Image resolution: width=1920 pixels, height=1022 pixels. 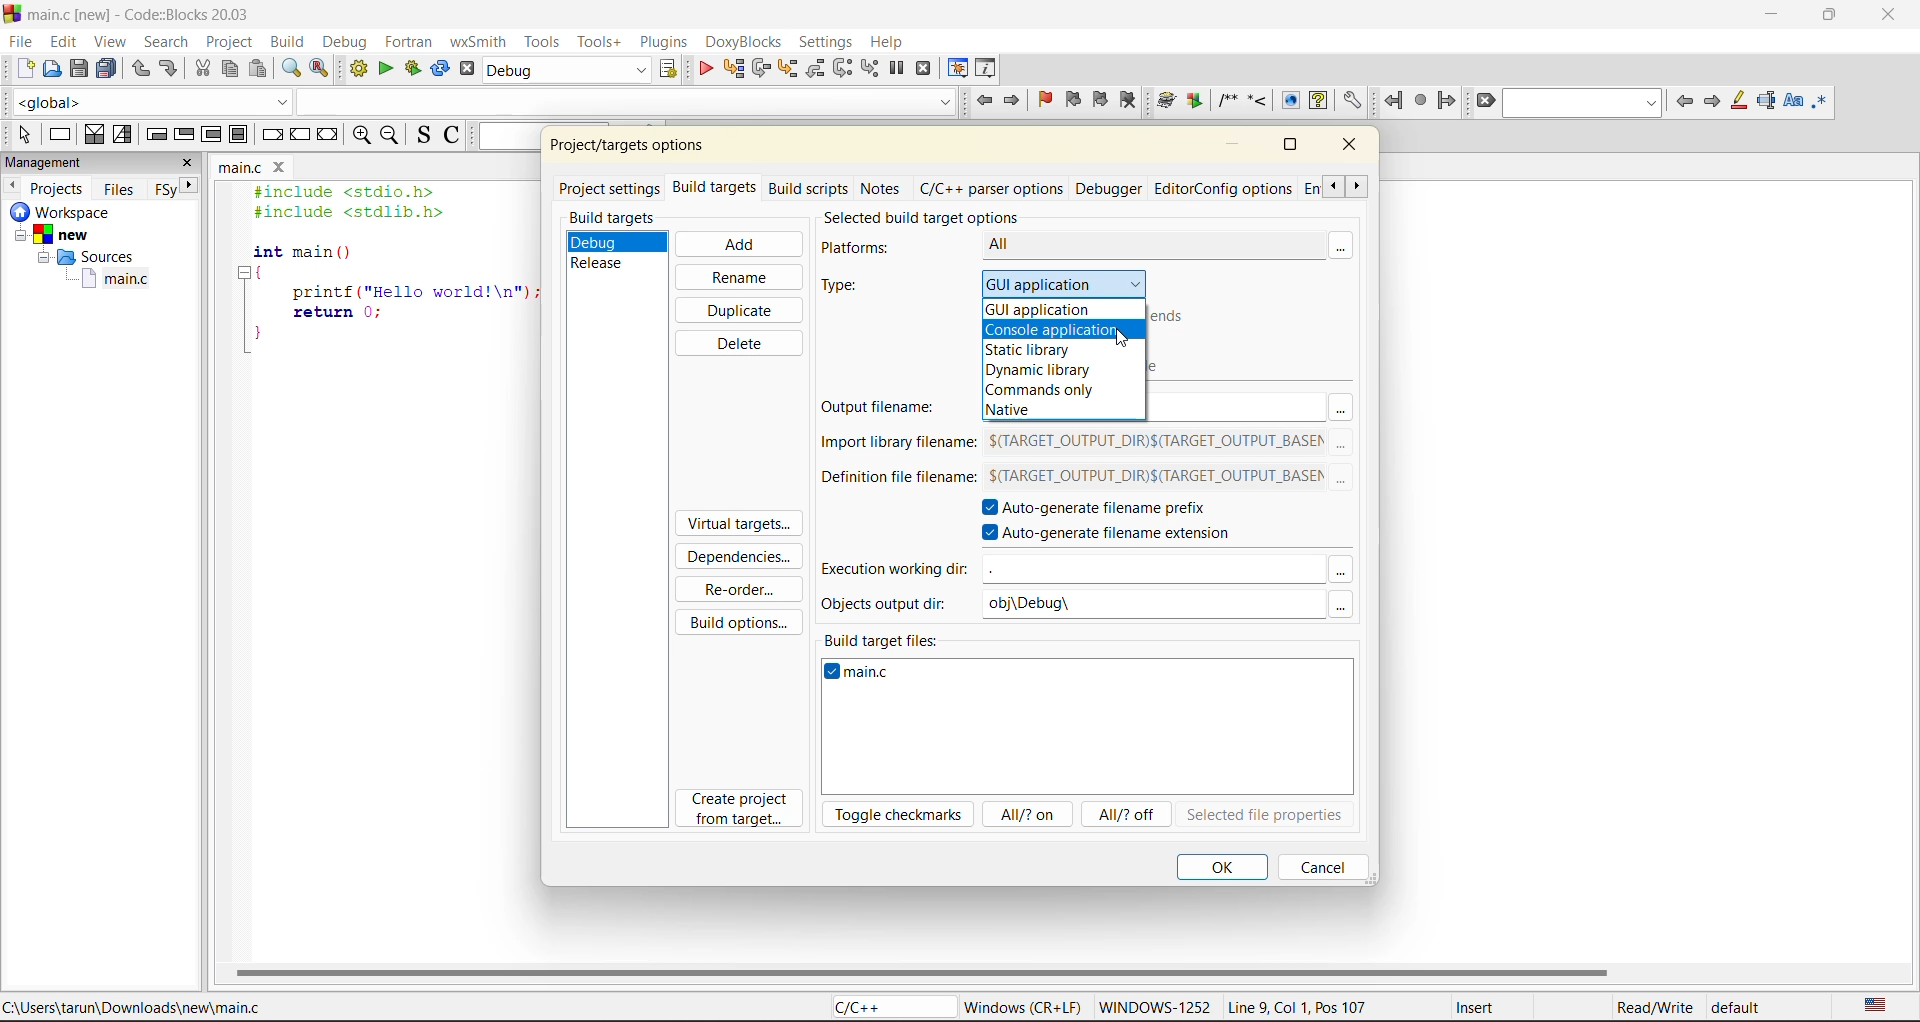 I want to click on zoom in, so click(x=360, y=136).